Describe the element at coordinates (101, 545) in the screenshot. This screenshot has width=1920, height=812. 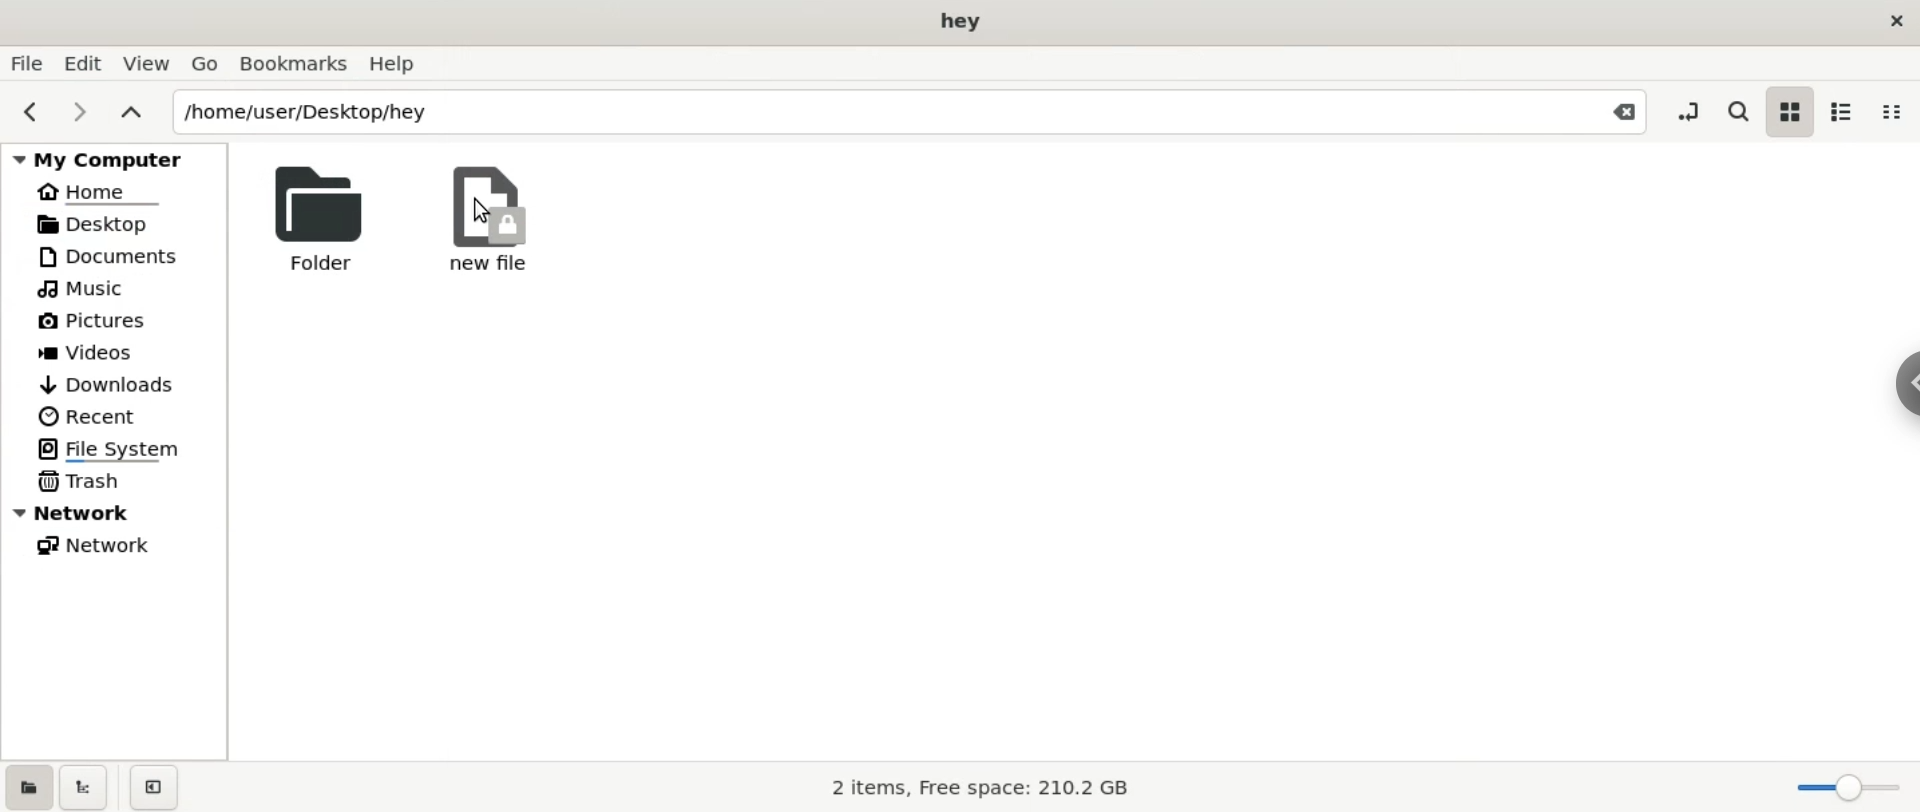
I see `Network` at that location.